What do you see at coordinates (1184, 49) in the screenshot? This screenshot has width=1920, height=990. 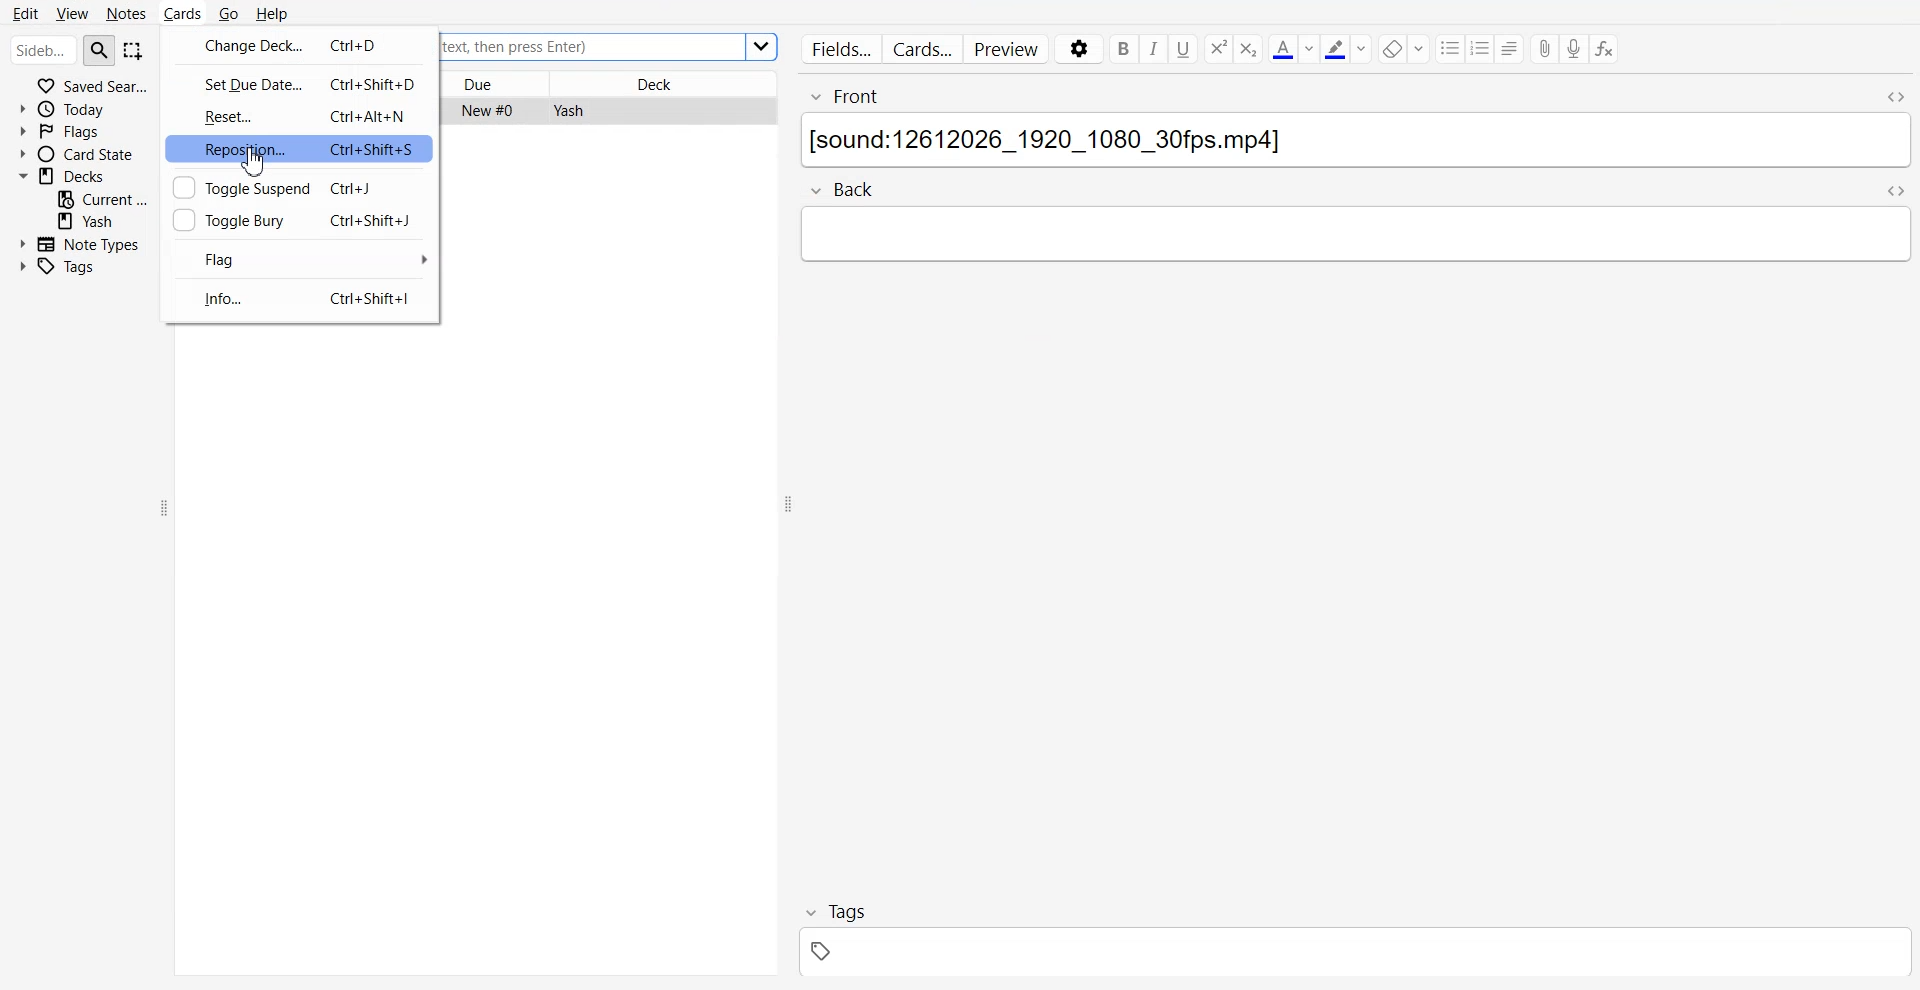 I see `Underline` at bounding box center [1184, 49].